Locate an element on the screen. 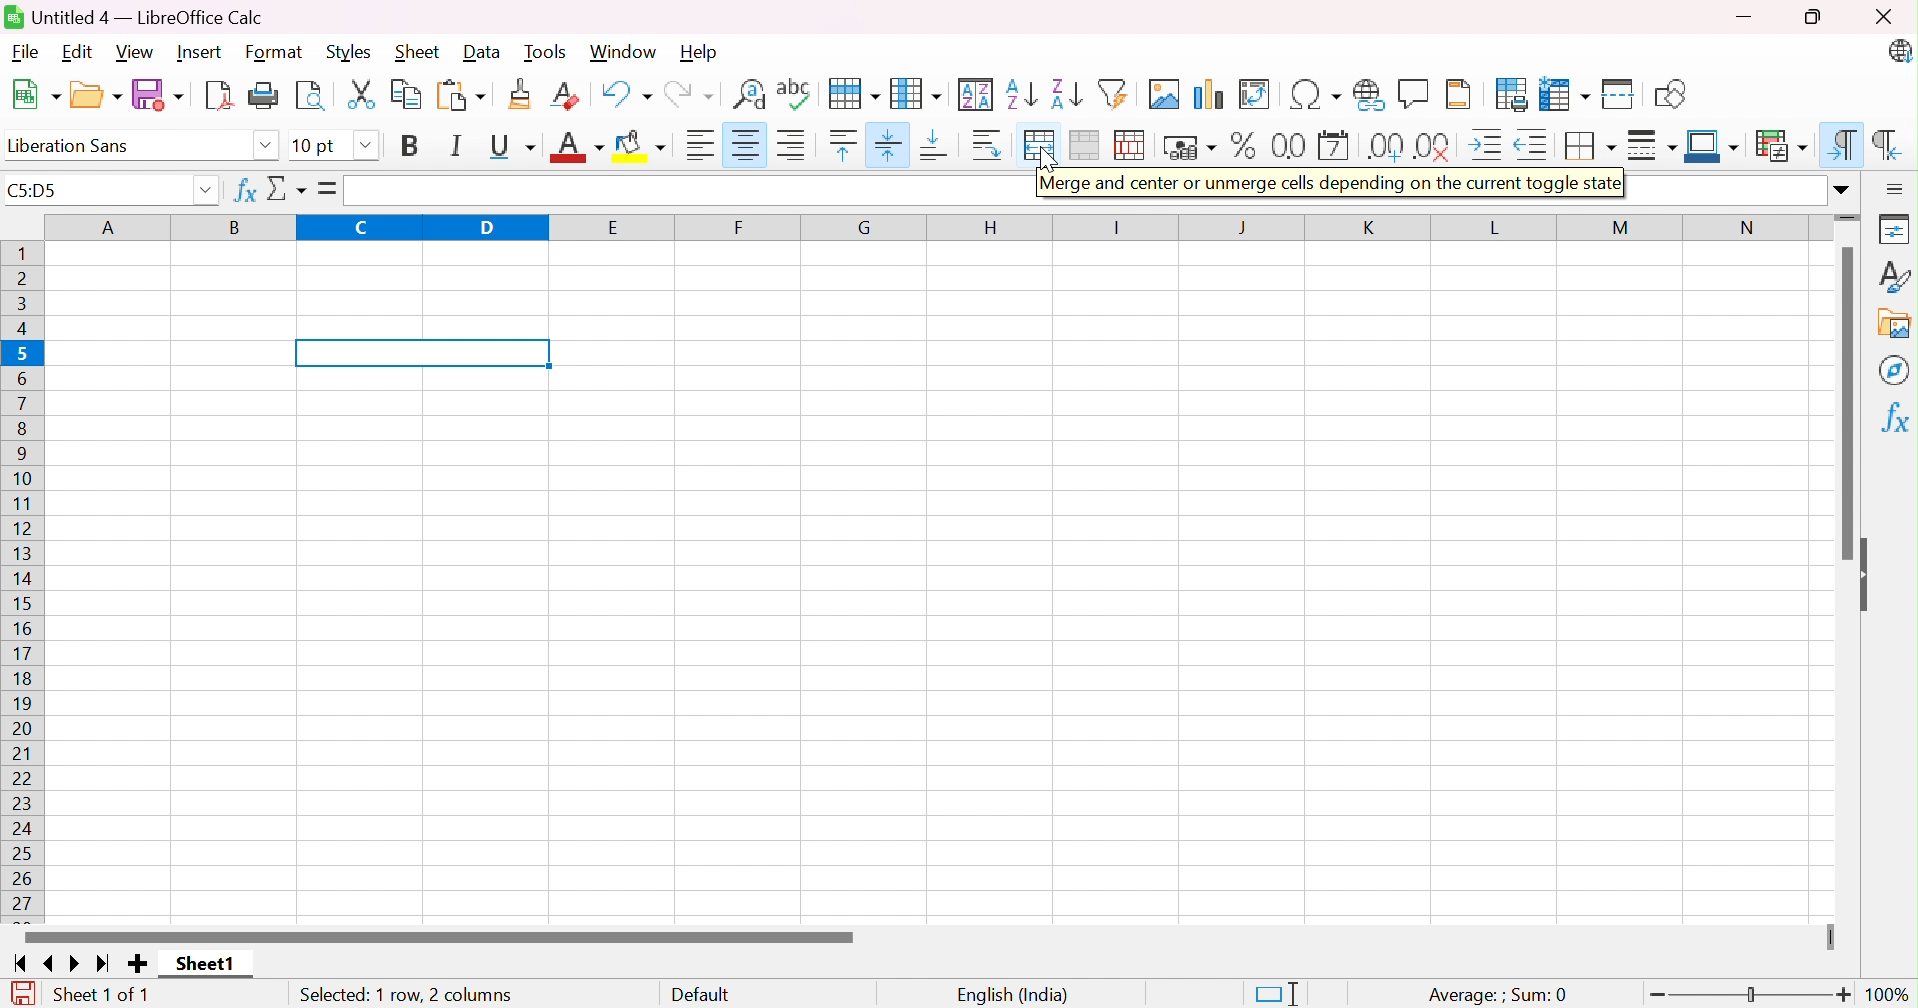  Zoom In is located at coordinates (1844, 995).